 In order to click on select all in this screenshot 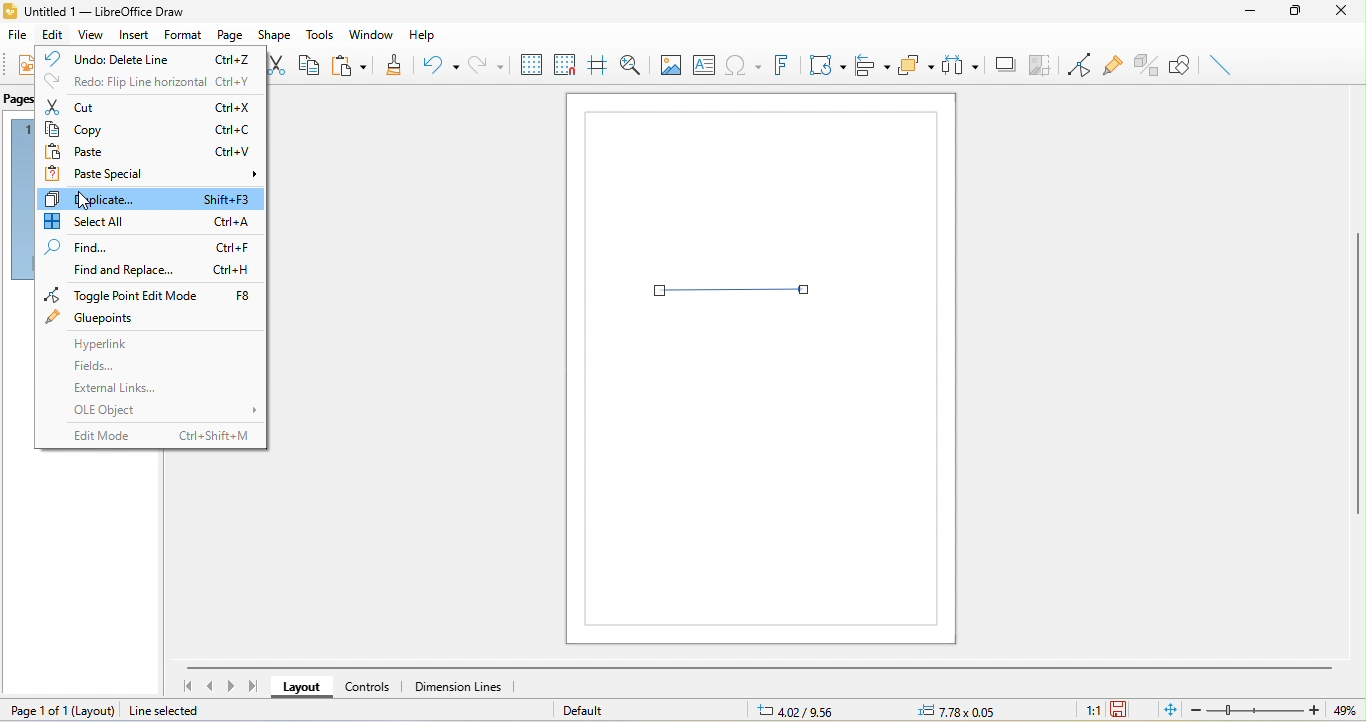, I will do `click(152, 219)`.